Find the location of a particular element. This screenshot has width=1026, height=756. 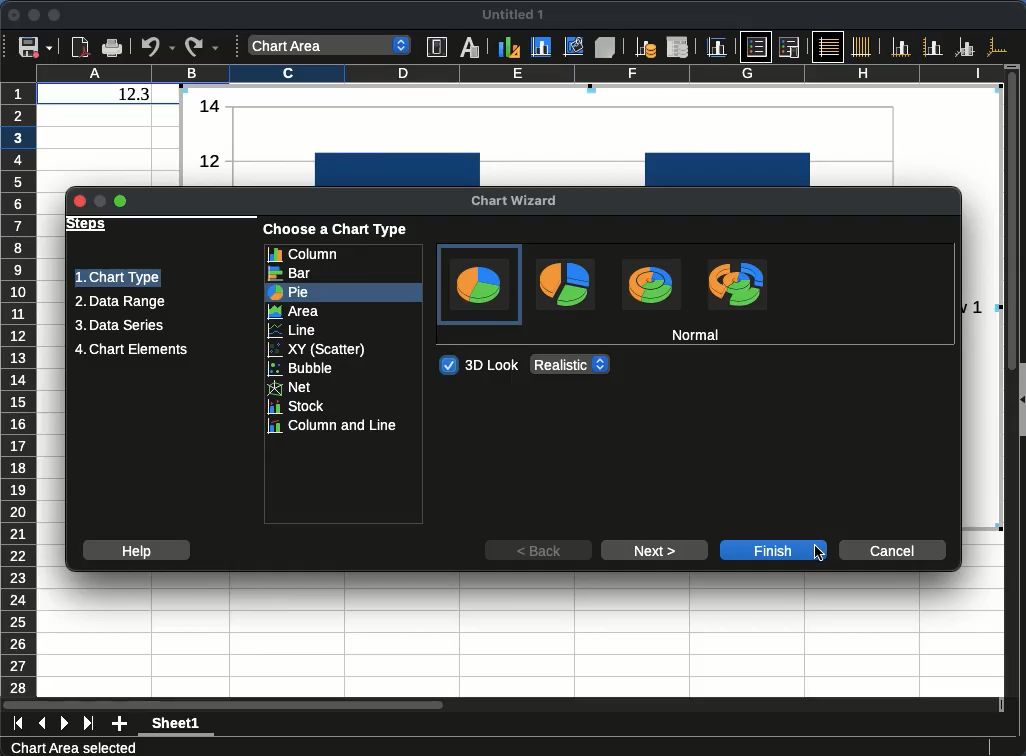

Close is located at coordinates (80, 201).